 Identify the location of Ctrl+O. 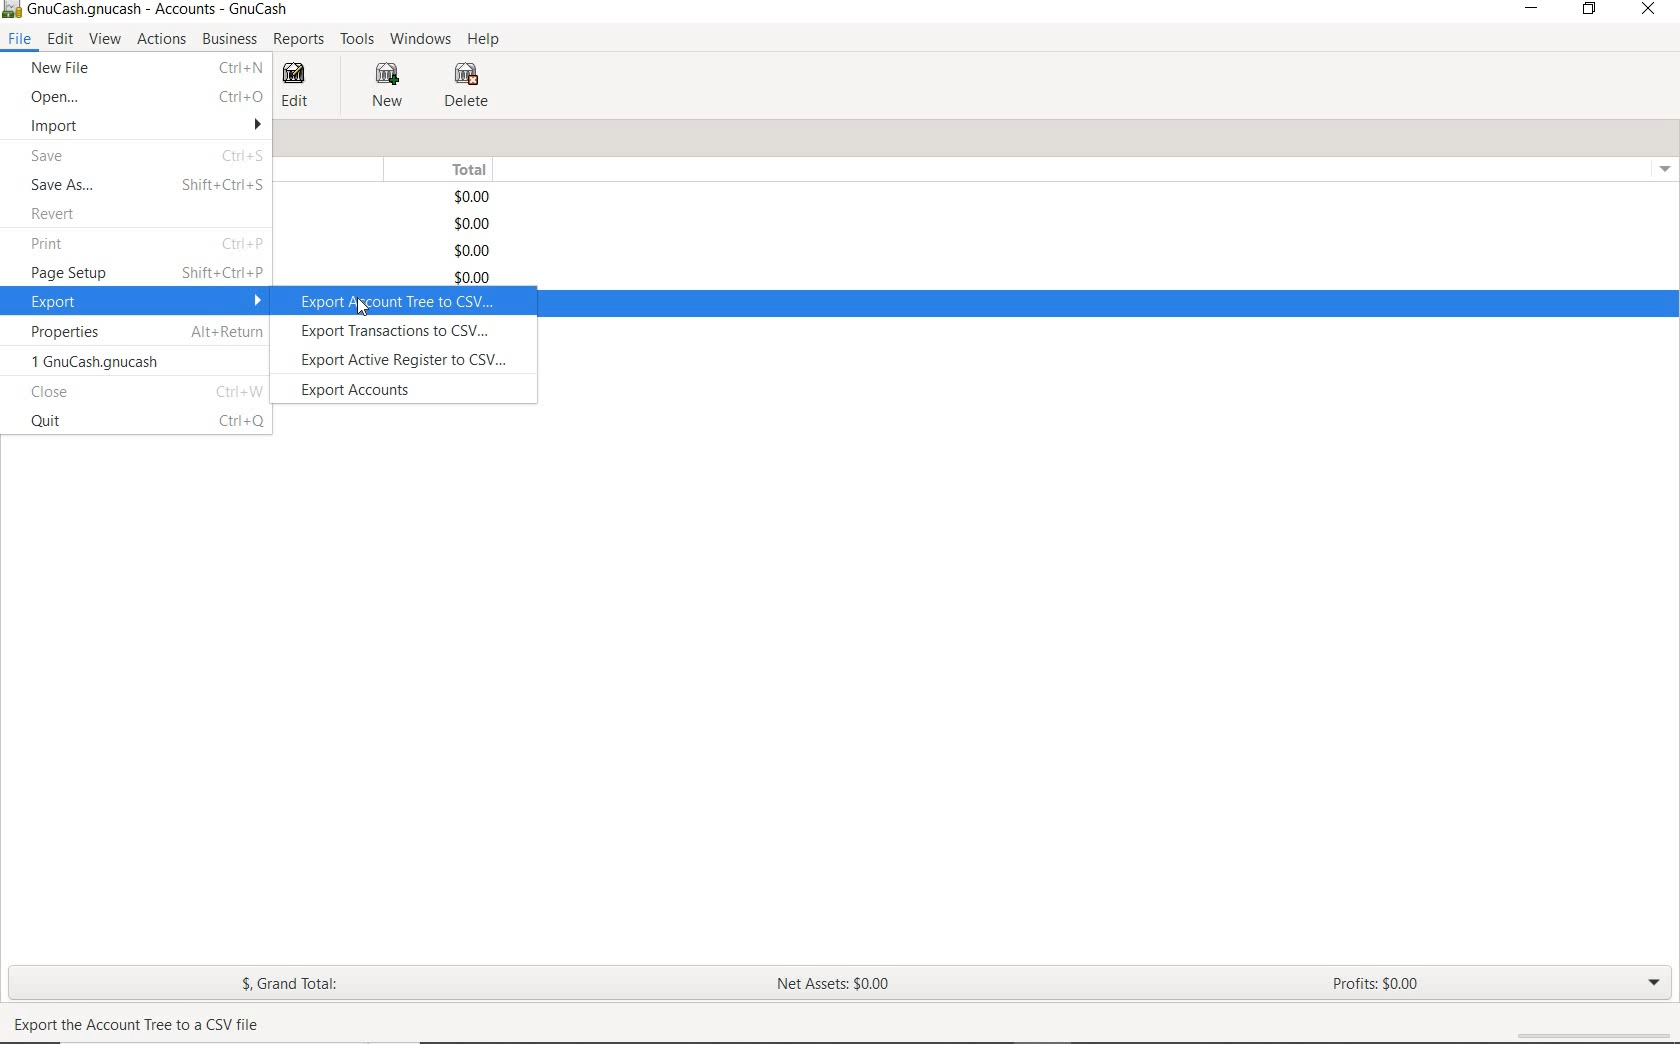
(240, 97).